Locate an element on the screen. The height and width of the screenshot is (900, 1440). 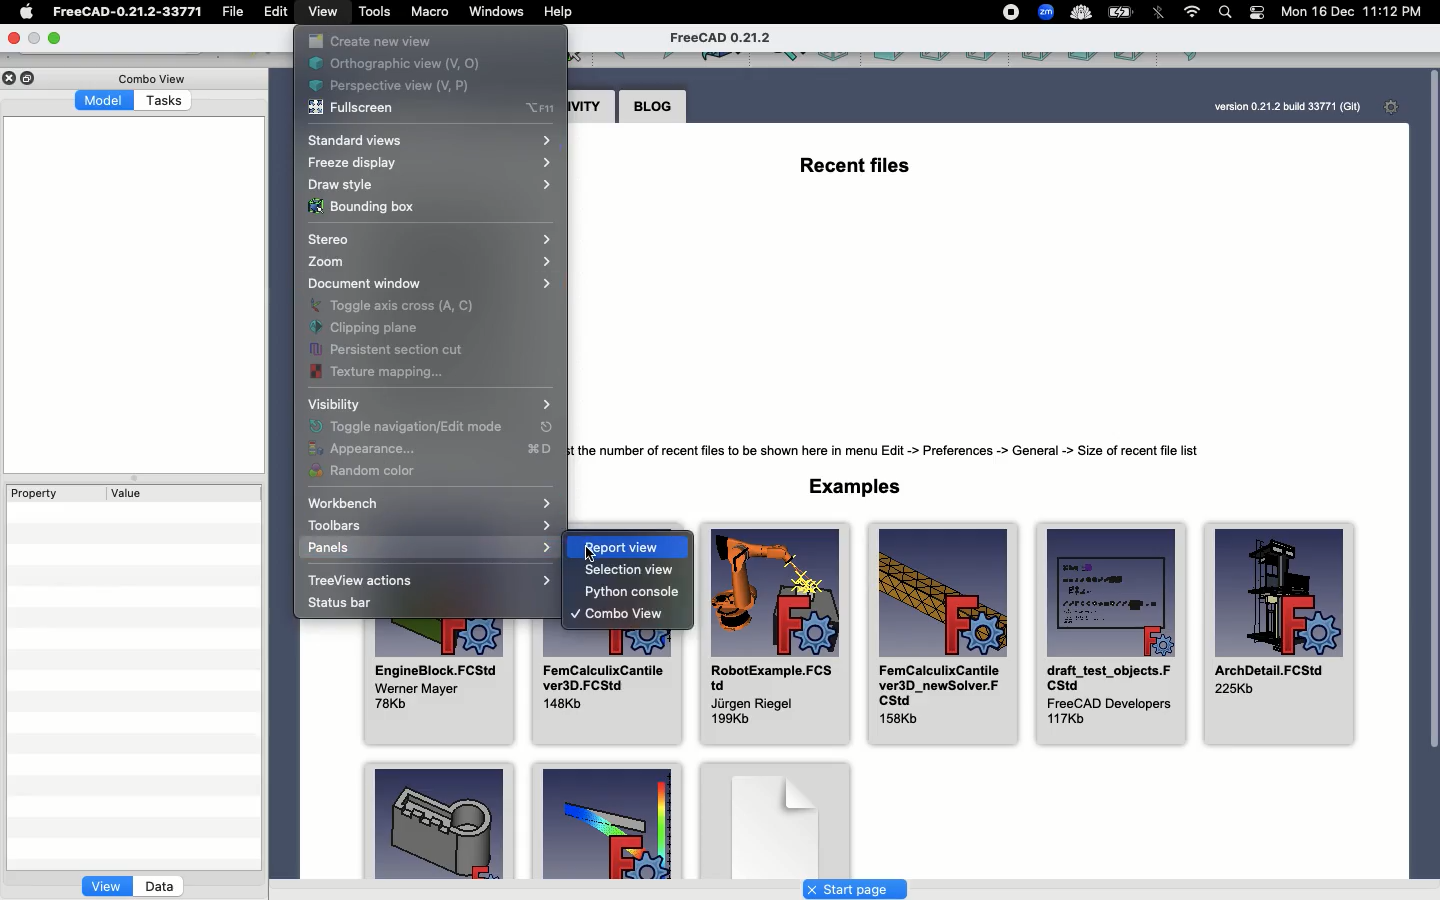
version 0.21.2 bulld 33771 (Git) is located at coordinates (1285, 106).